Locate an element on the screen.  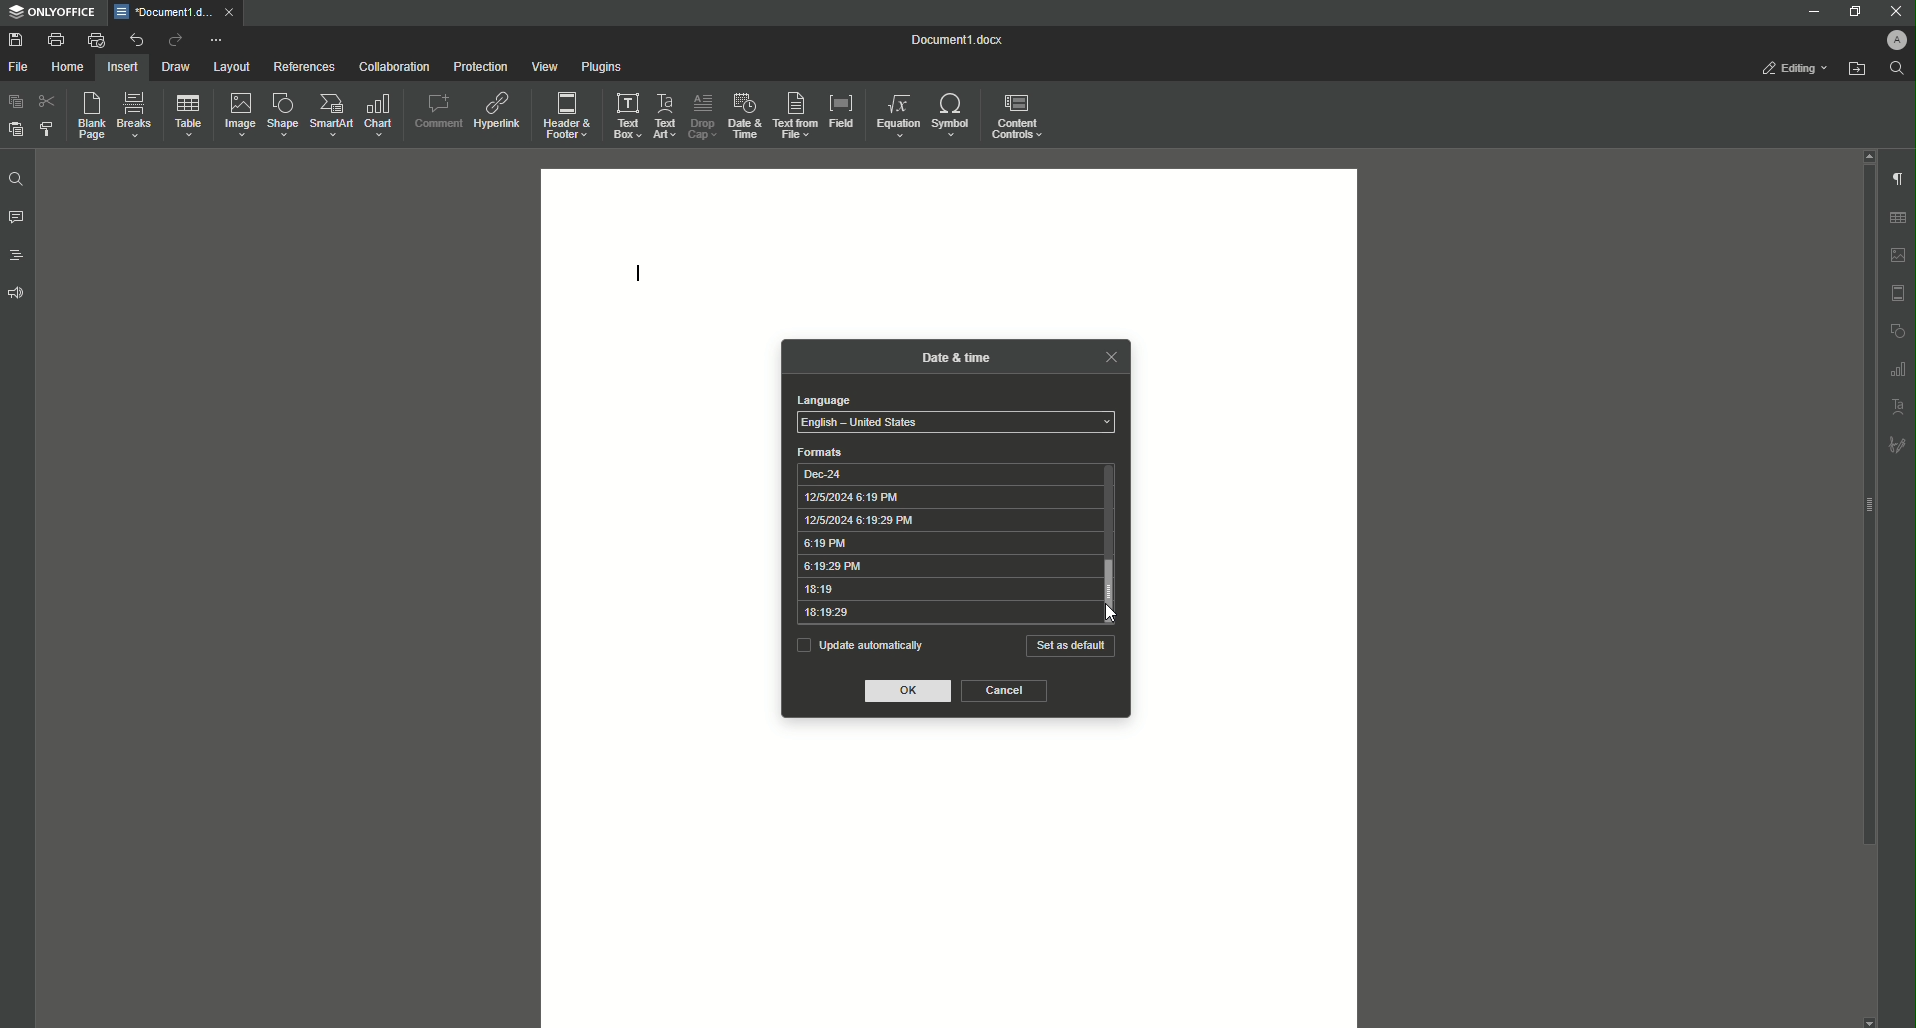
Header and Footer is located at coordinates (567, 112).